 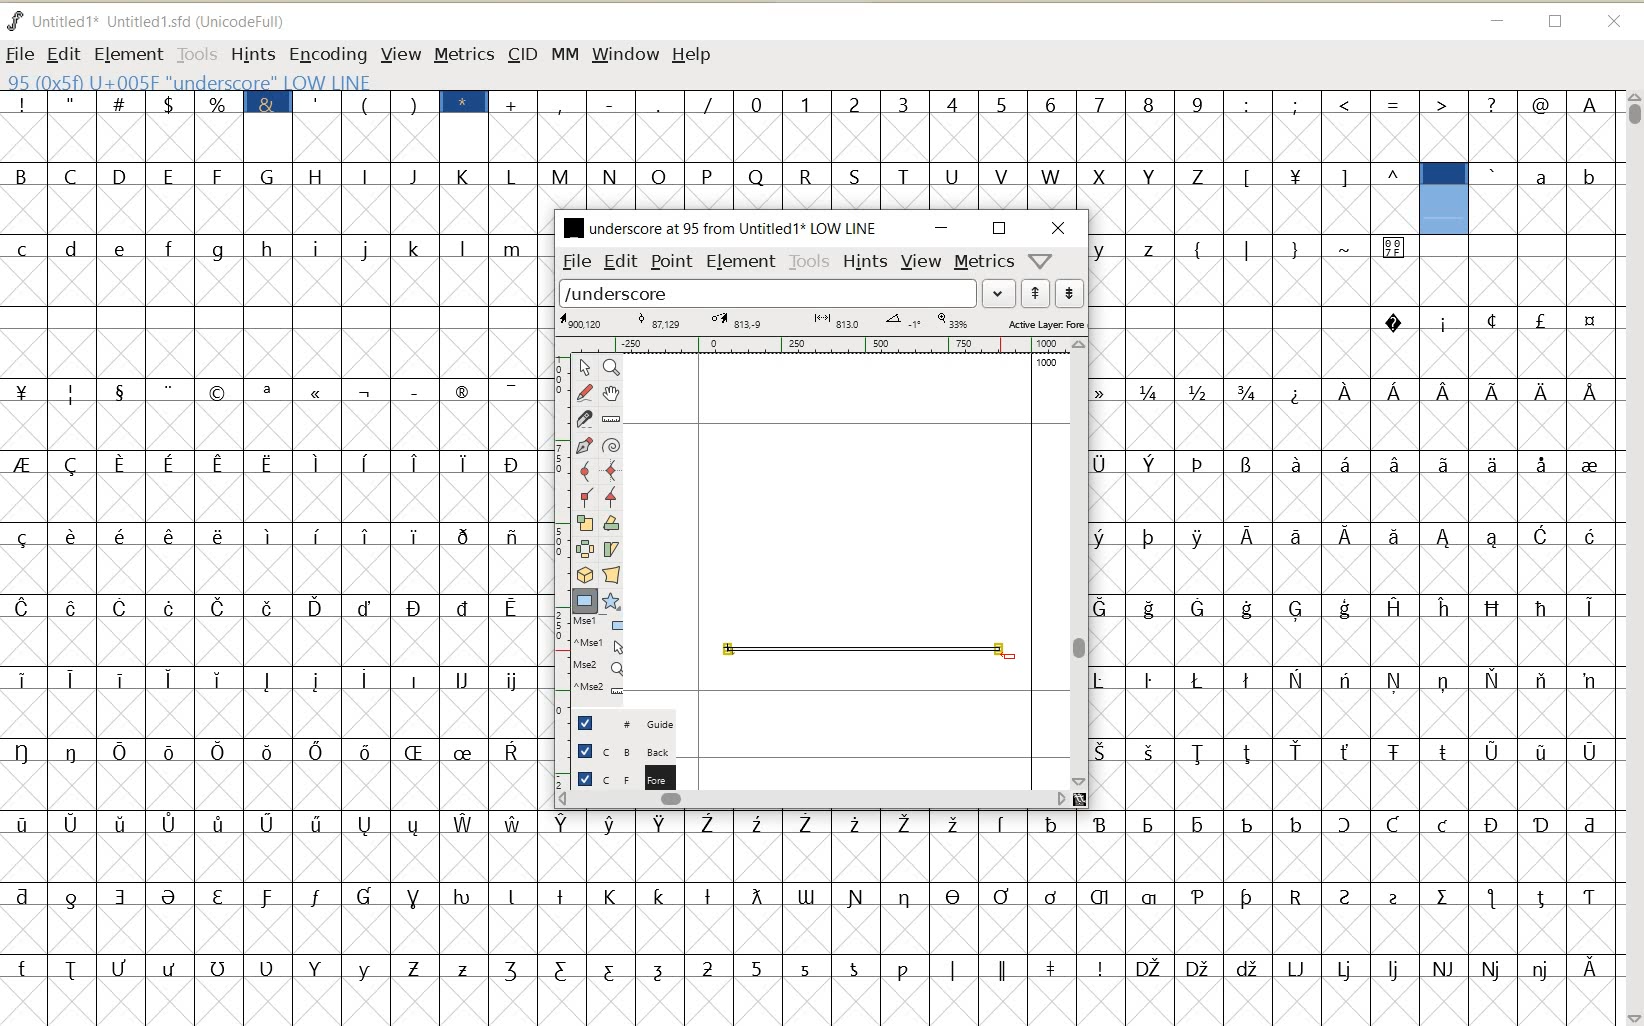 What do you see at coordinates (1059, 228) in the screenshot?
I see `CLOSE` at bounding box center [1059, 228].